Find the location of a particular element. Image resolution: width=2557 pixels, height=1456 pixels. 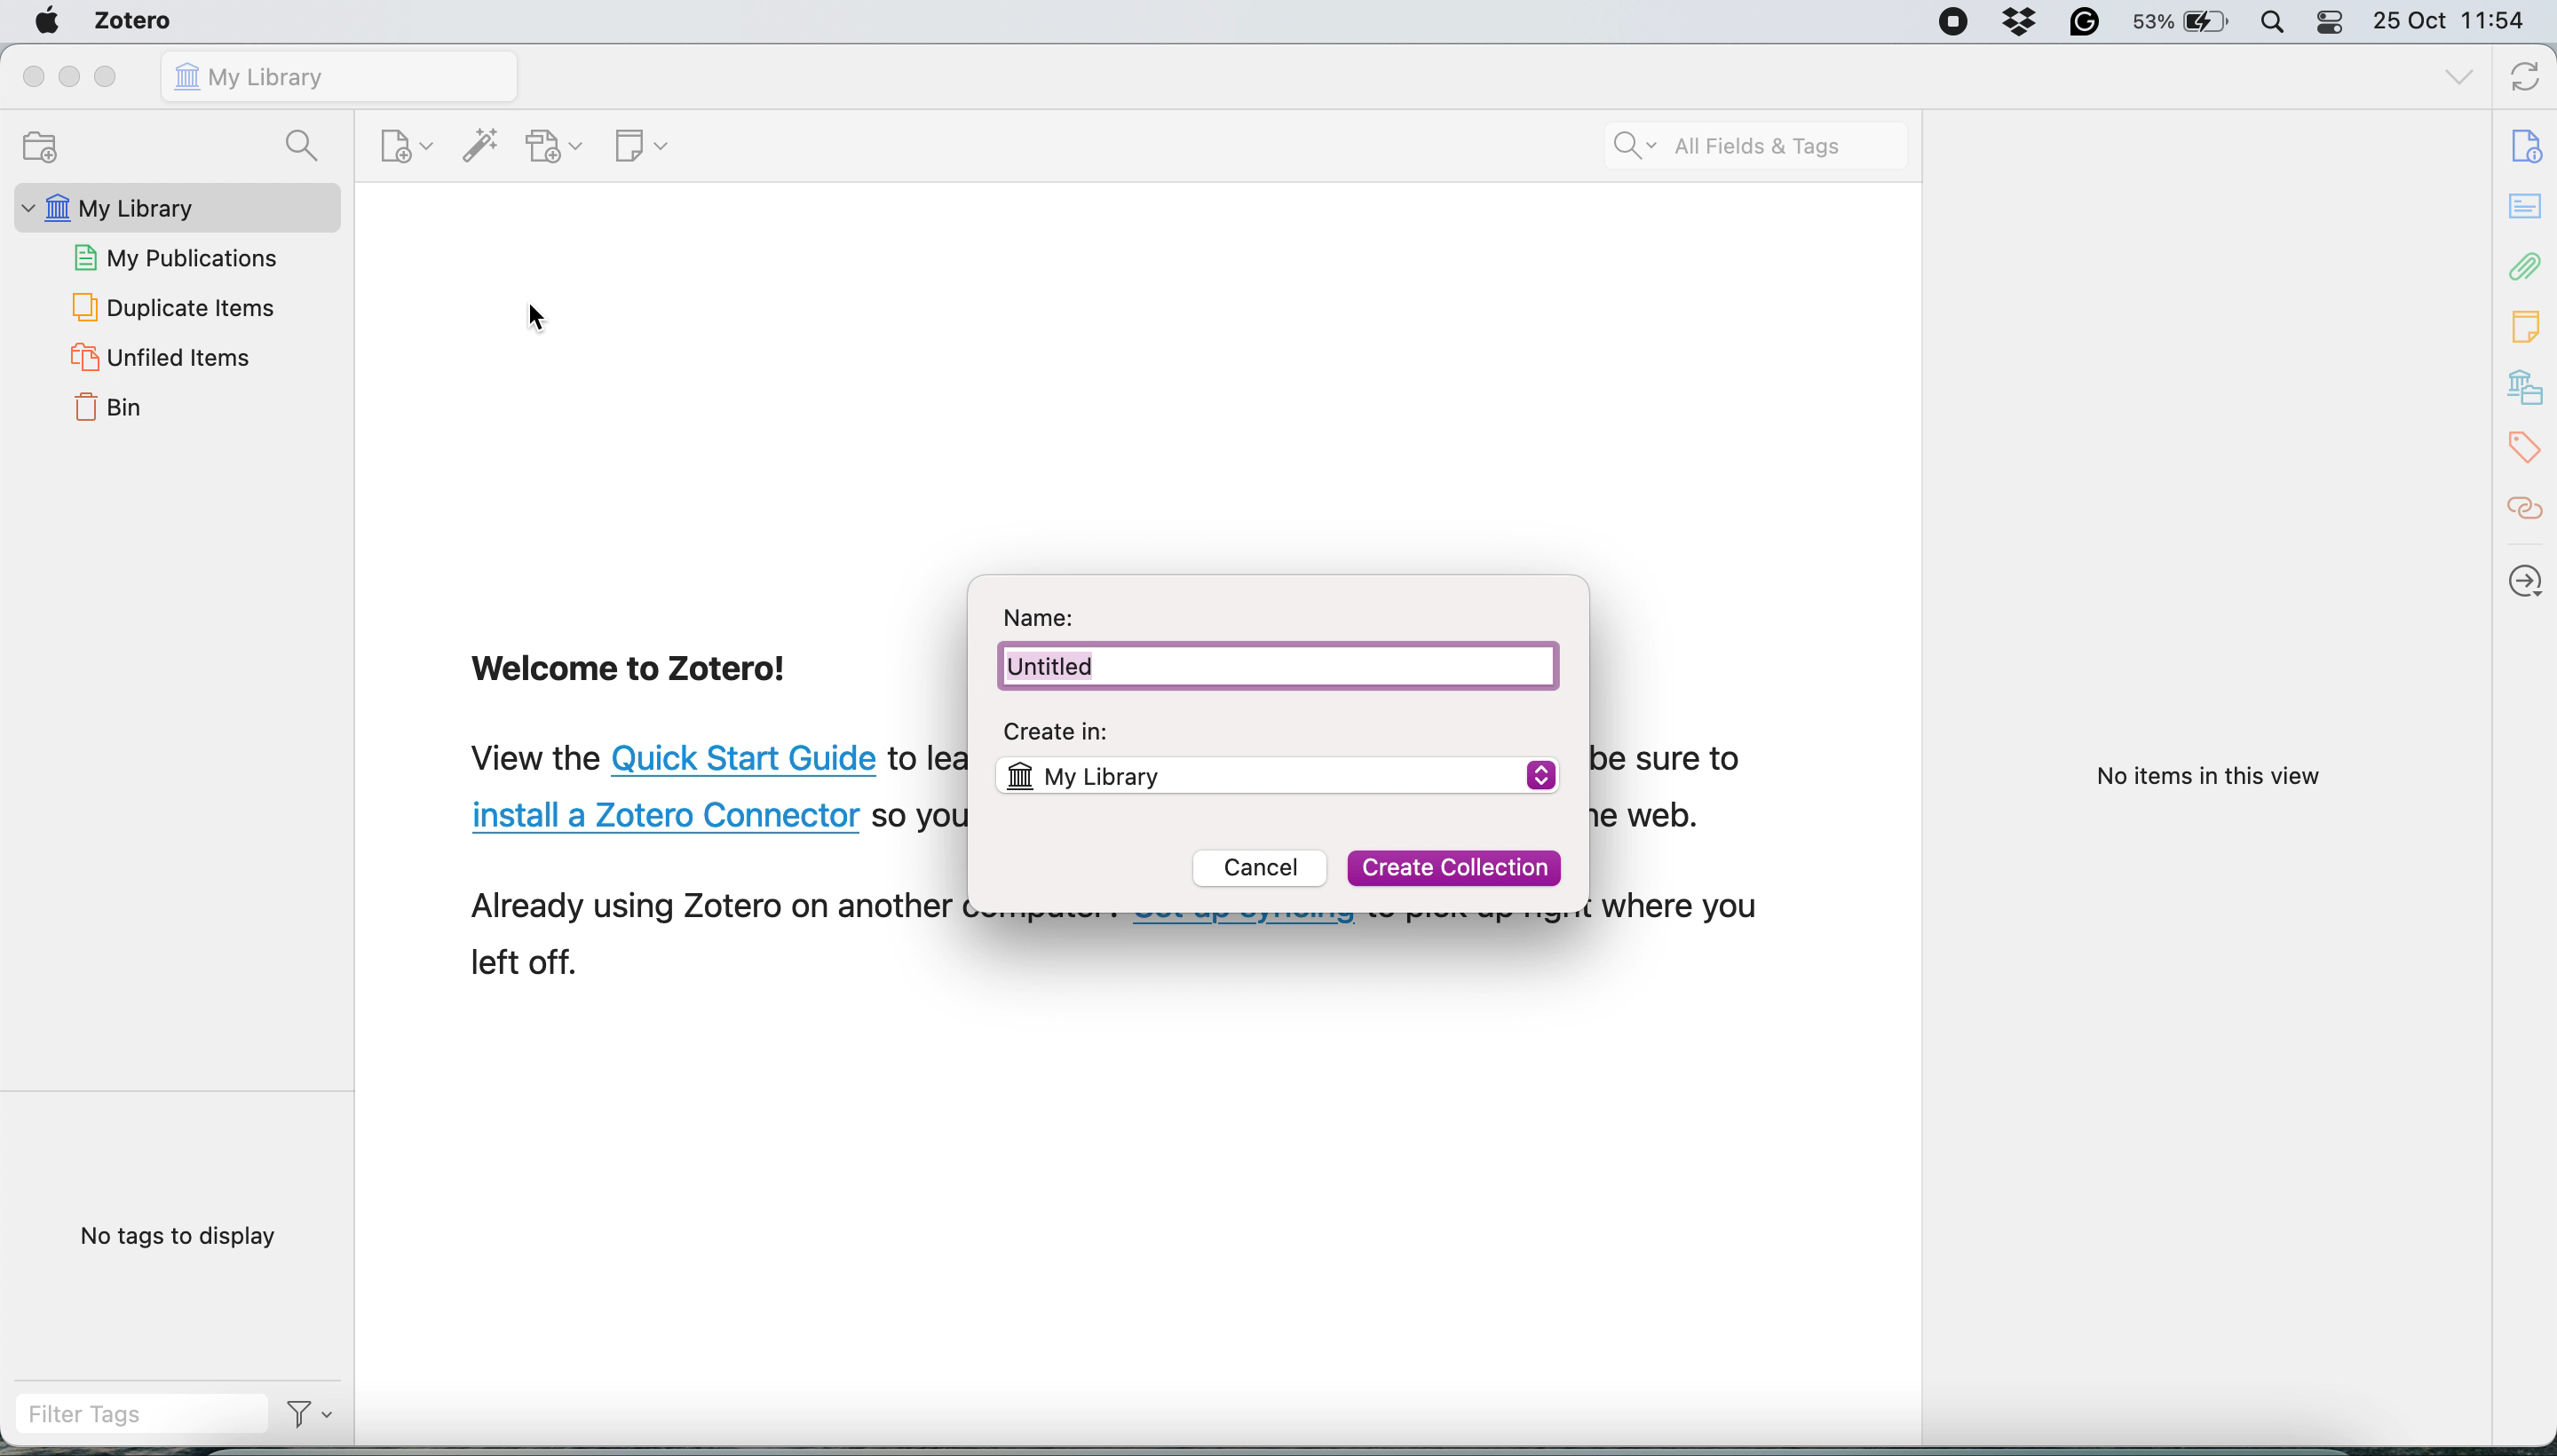

Create in: My Library is located at coordinates (1277, 751).